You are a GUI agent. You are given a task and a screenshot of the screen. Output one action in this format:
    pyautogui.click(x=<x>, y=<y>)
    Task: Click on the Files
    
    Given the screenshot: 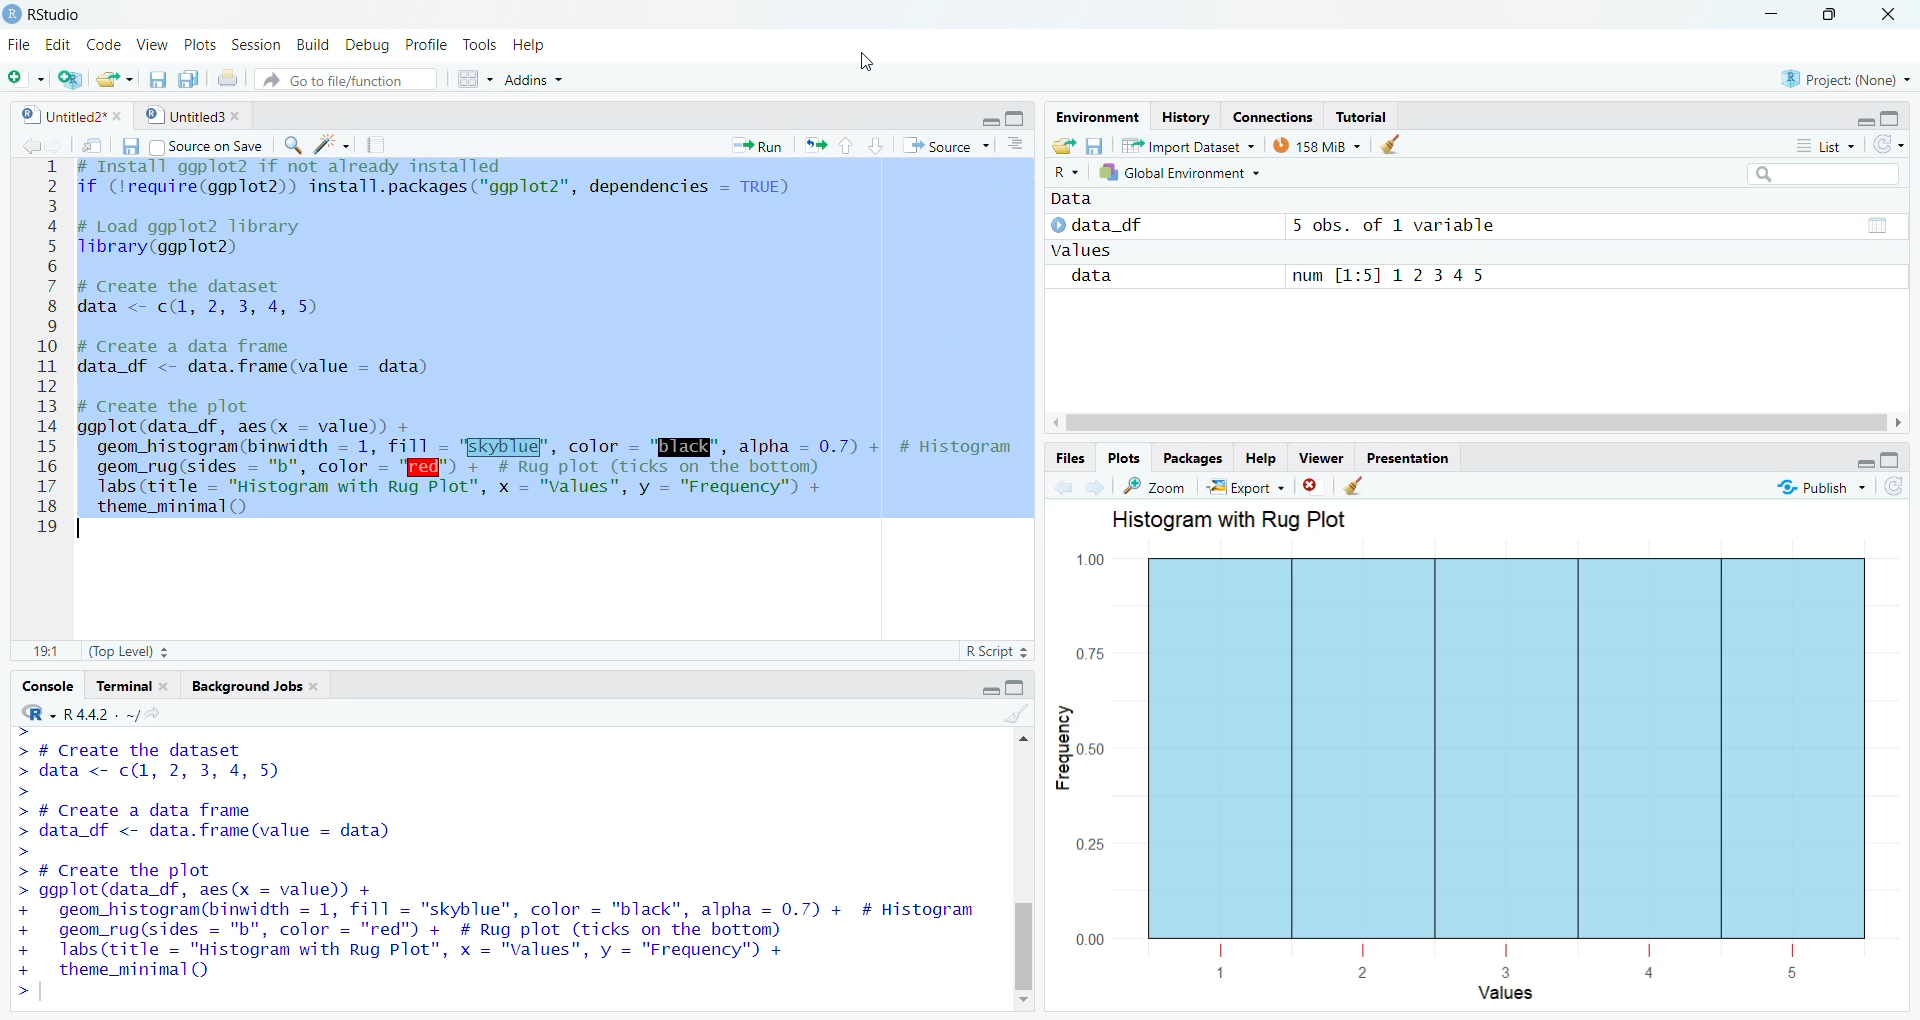 What is the action you would take?
    pyautogui.click(x=1065, y=455)
    